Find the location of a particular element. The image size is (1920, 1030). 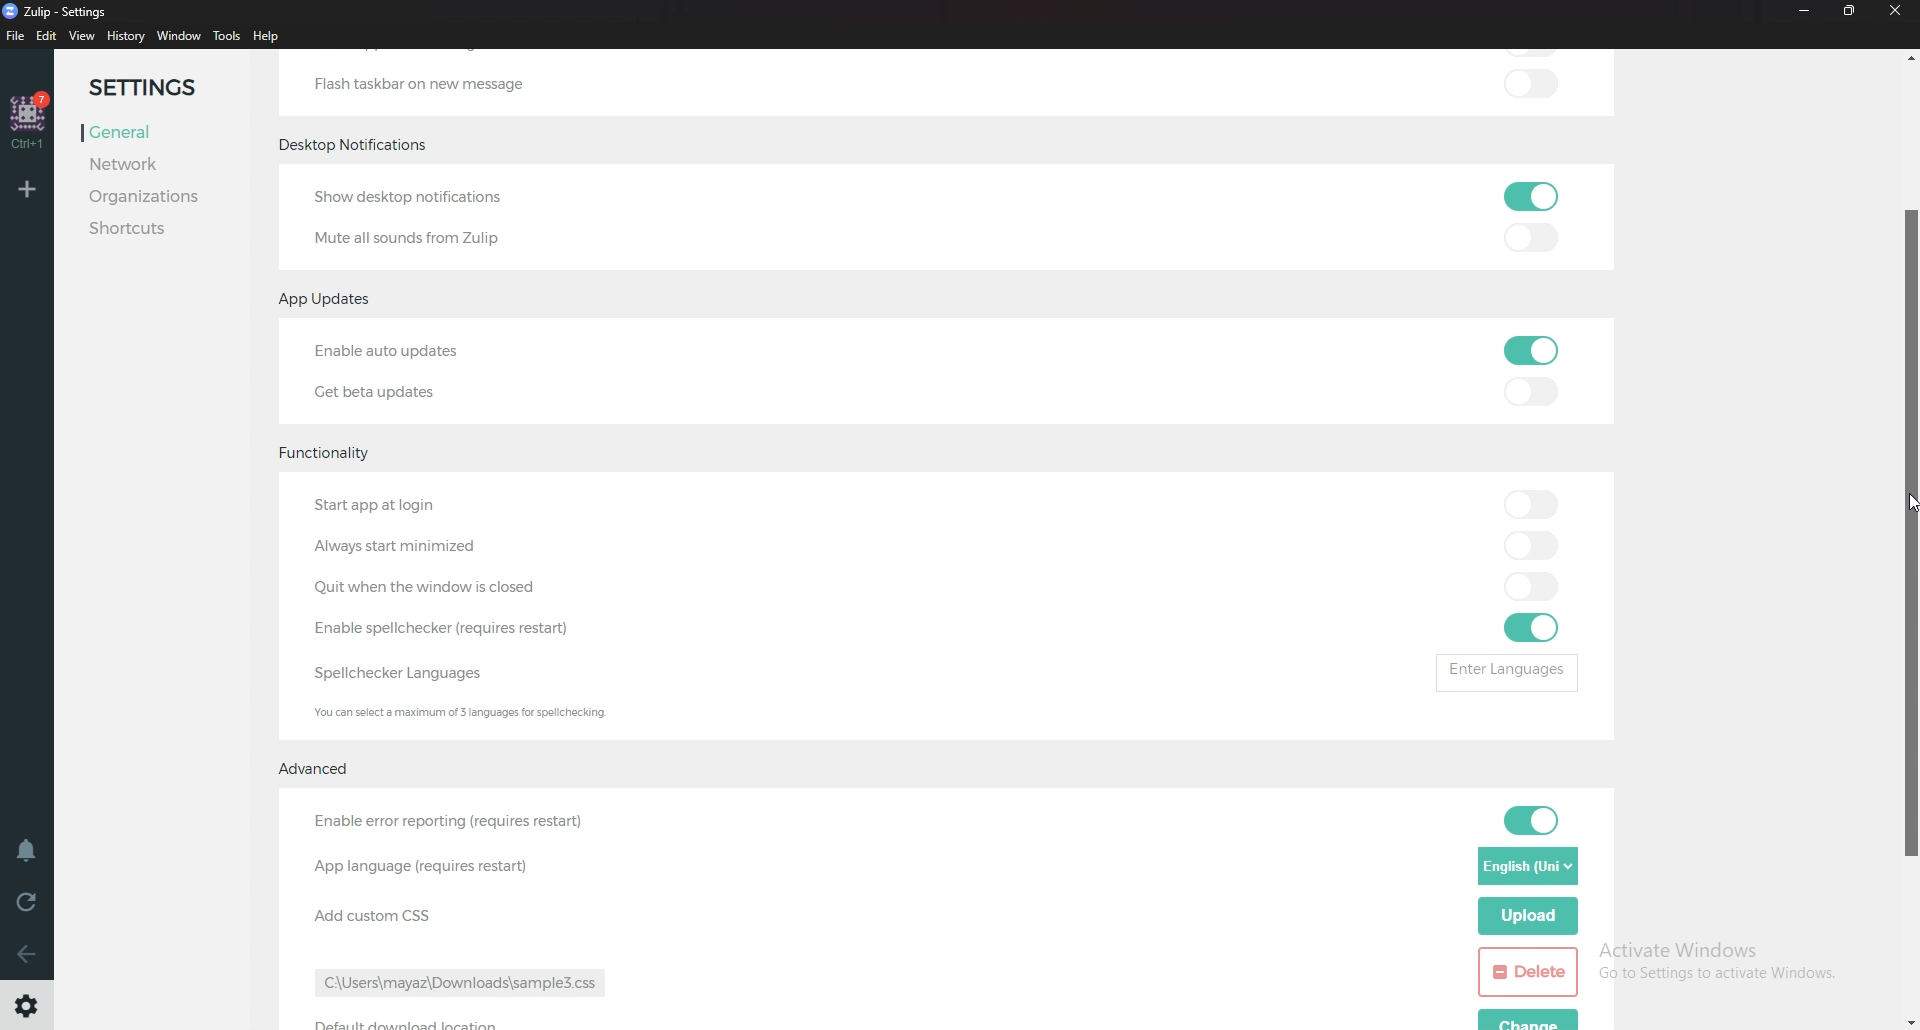

enable error reporting is located at coordinates (450, 823).